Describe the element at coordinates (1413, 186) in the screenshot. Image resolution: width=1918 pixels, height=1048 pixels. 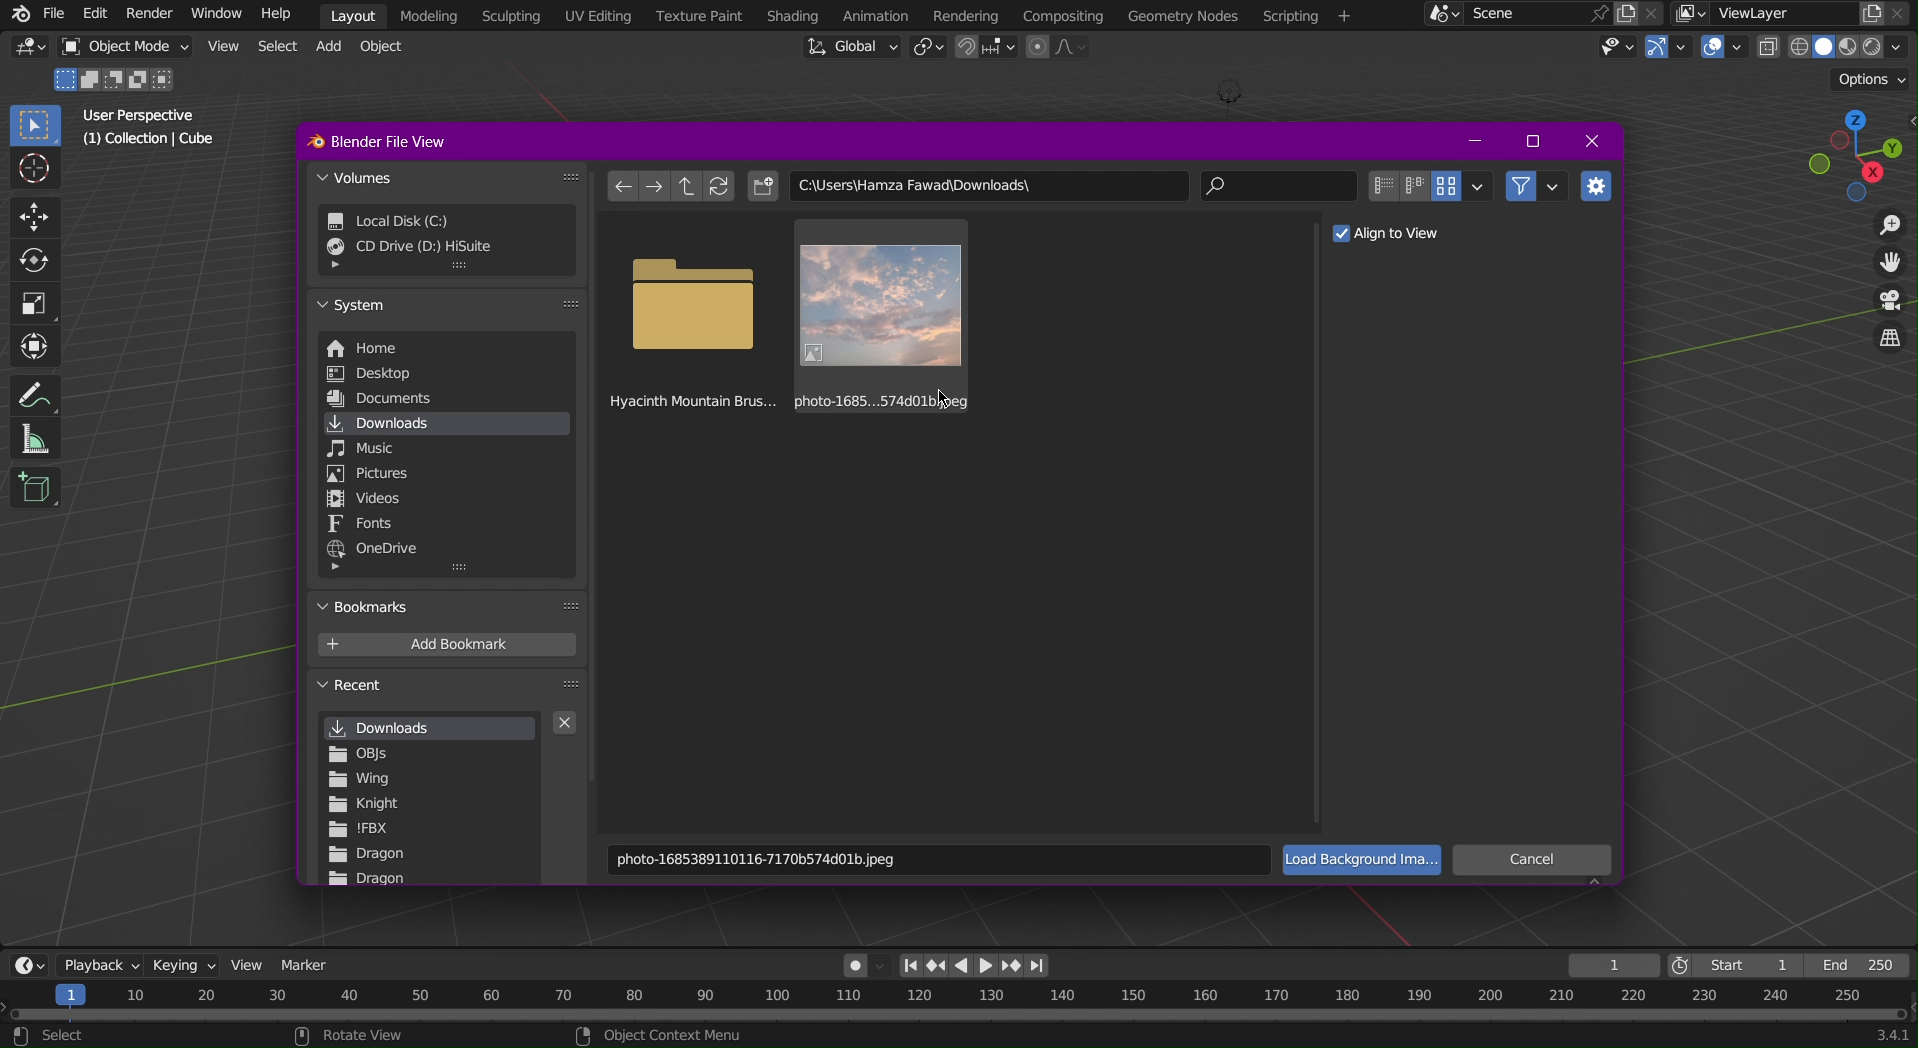
I see `Medium Tiles` at that location.